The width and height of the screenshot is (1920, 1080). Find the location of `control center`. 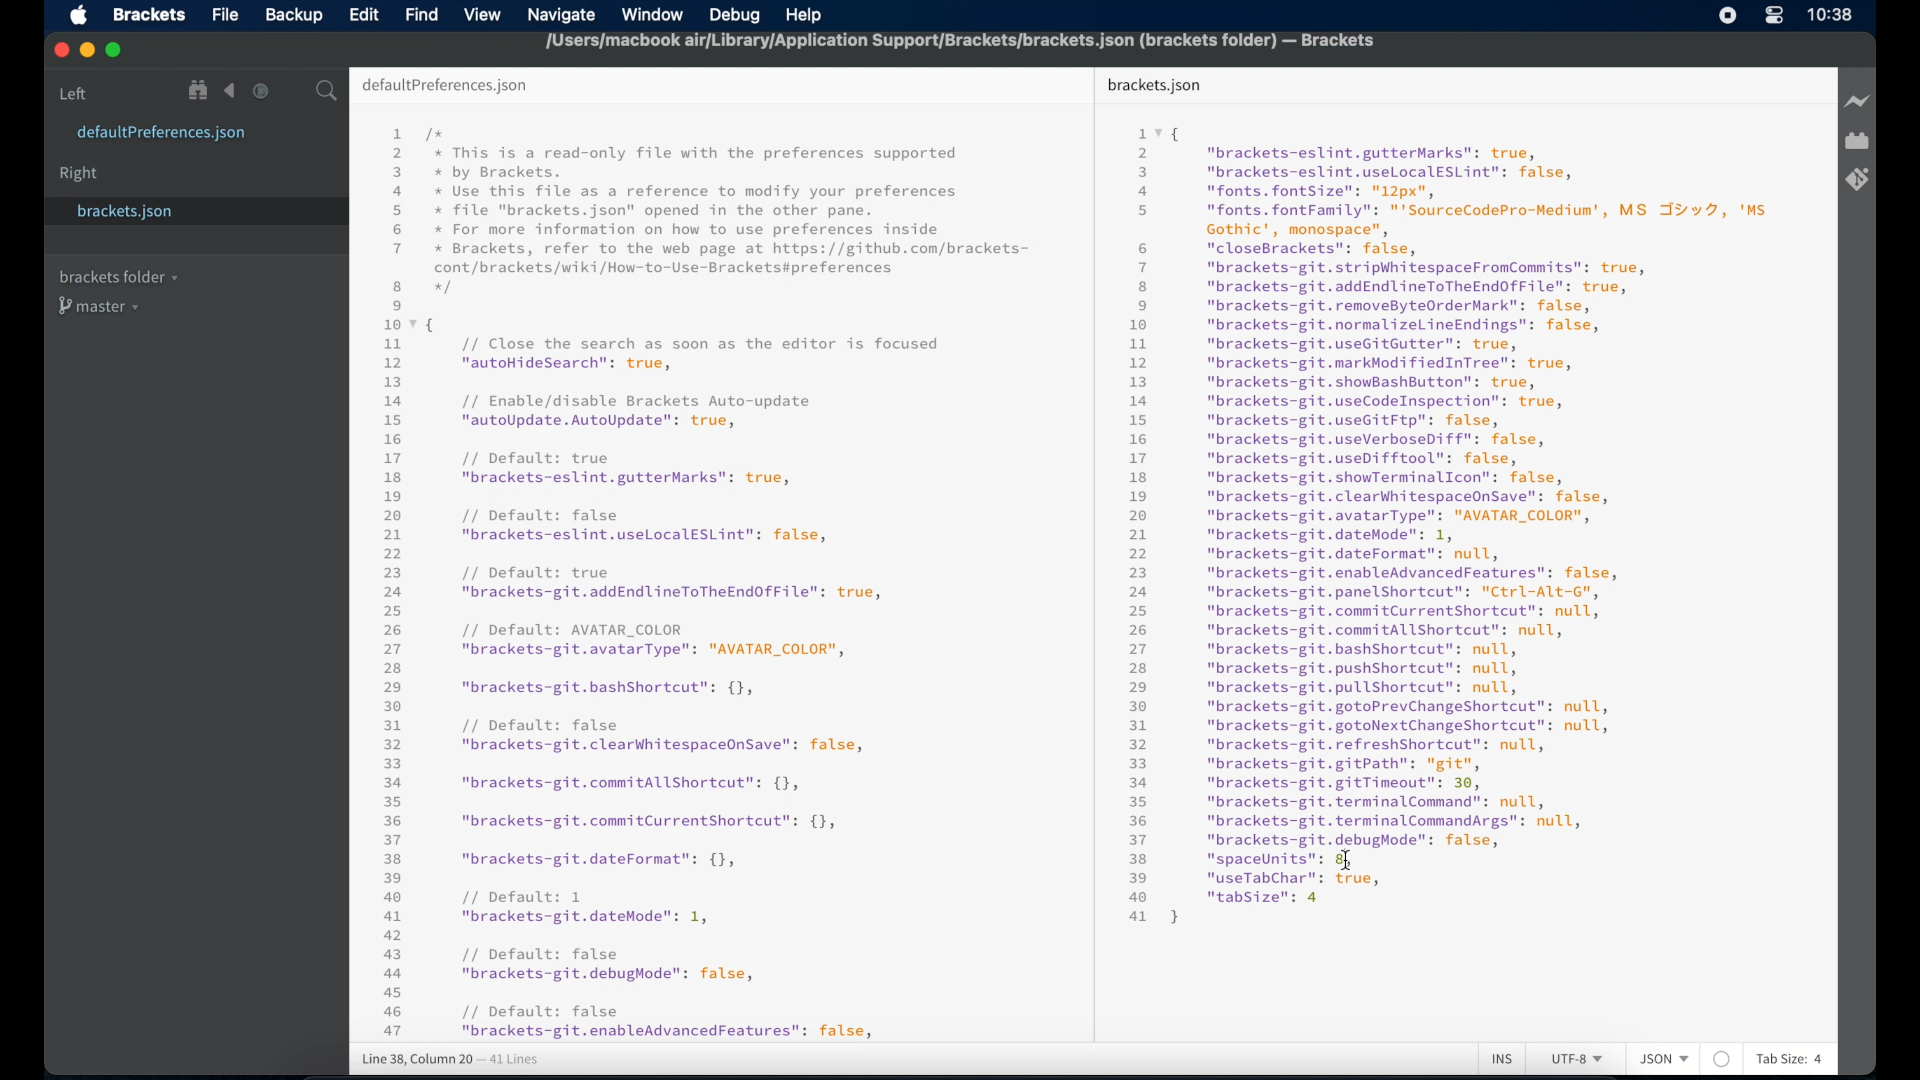

control center is located at coordinates (1773, 15).